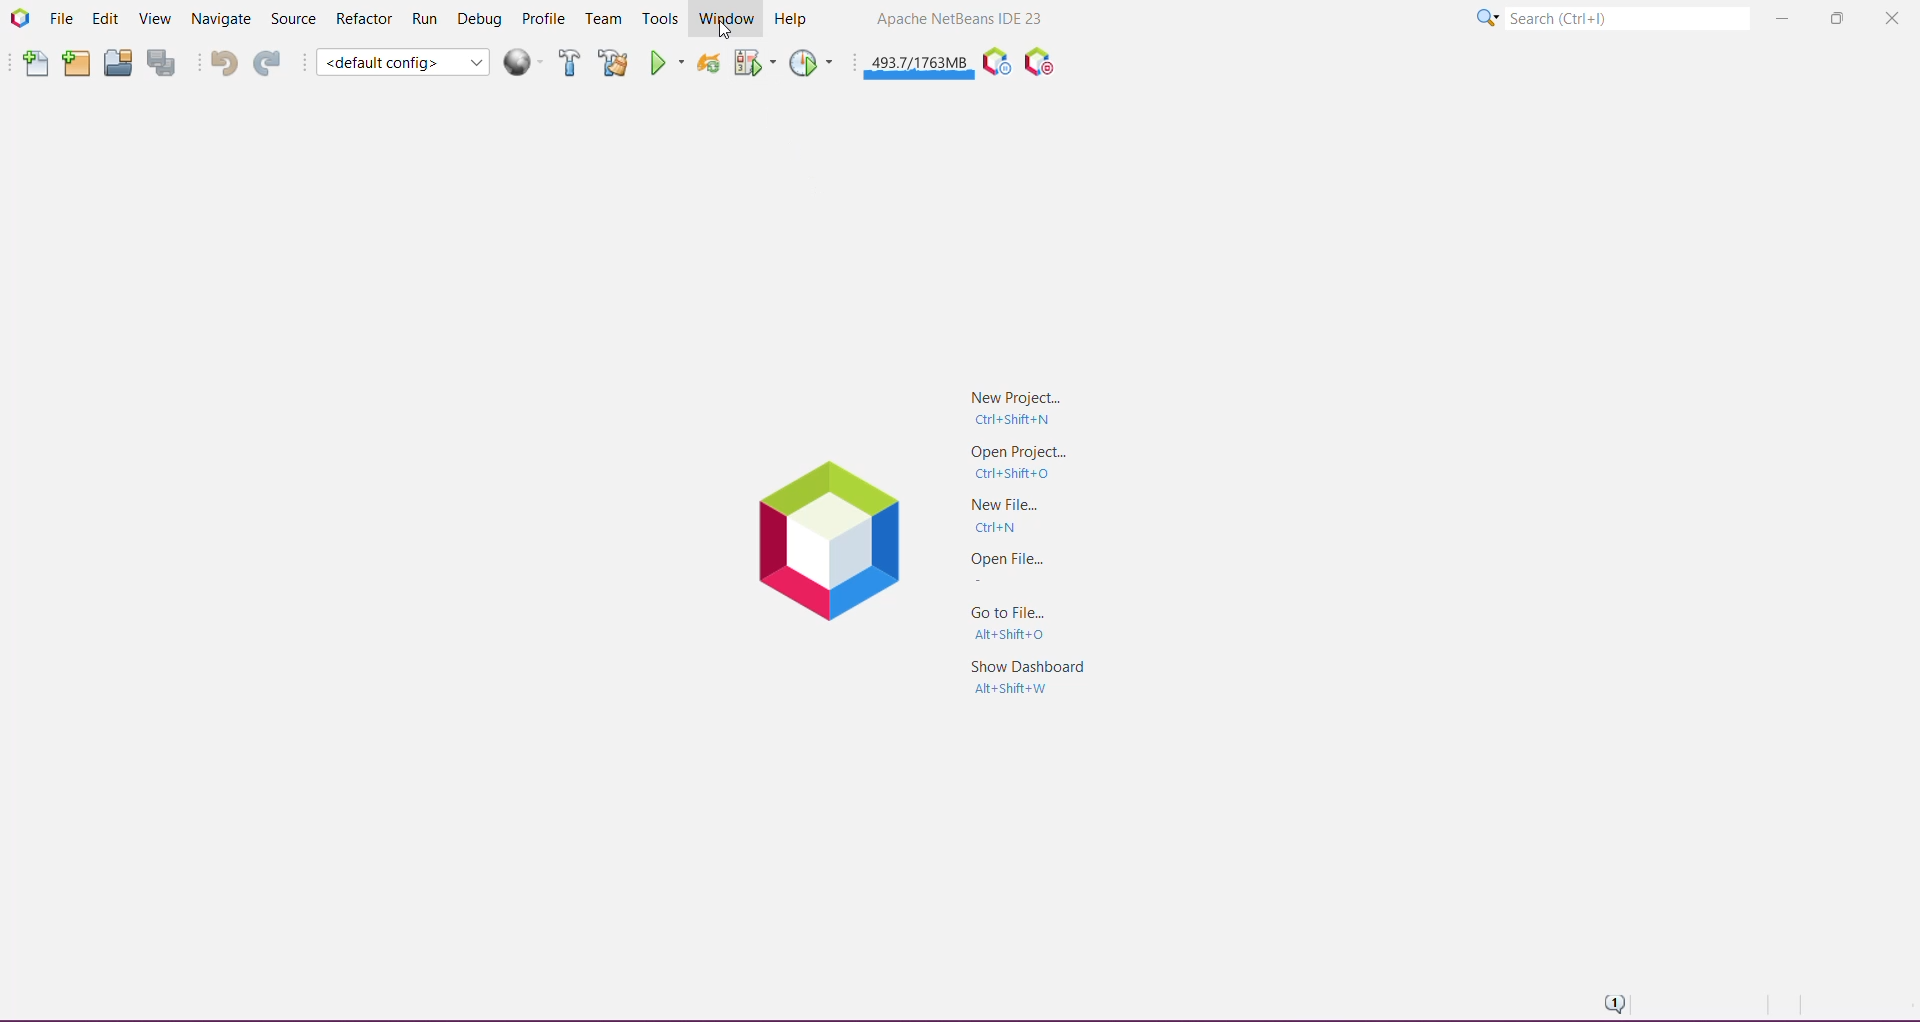  Describe the element at coordinates (1026, 404) in the screenshot. I see `New Project` at that location.